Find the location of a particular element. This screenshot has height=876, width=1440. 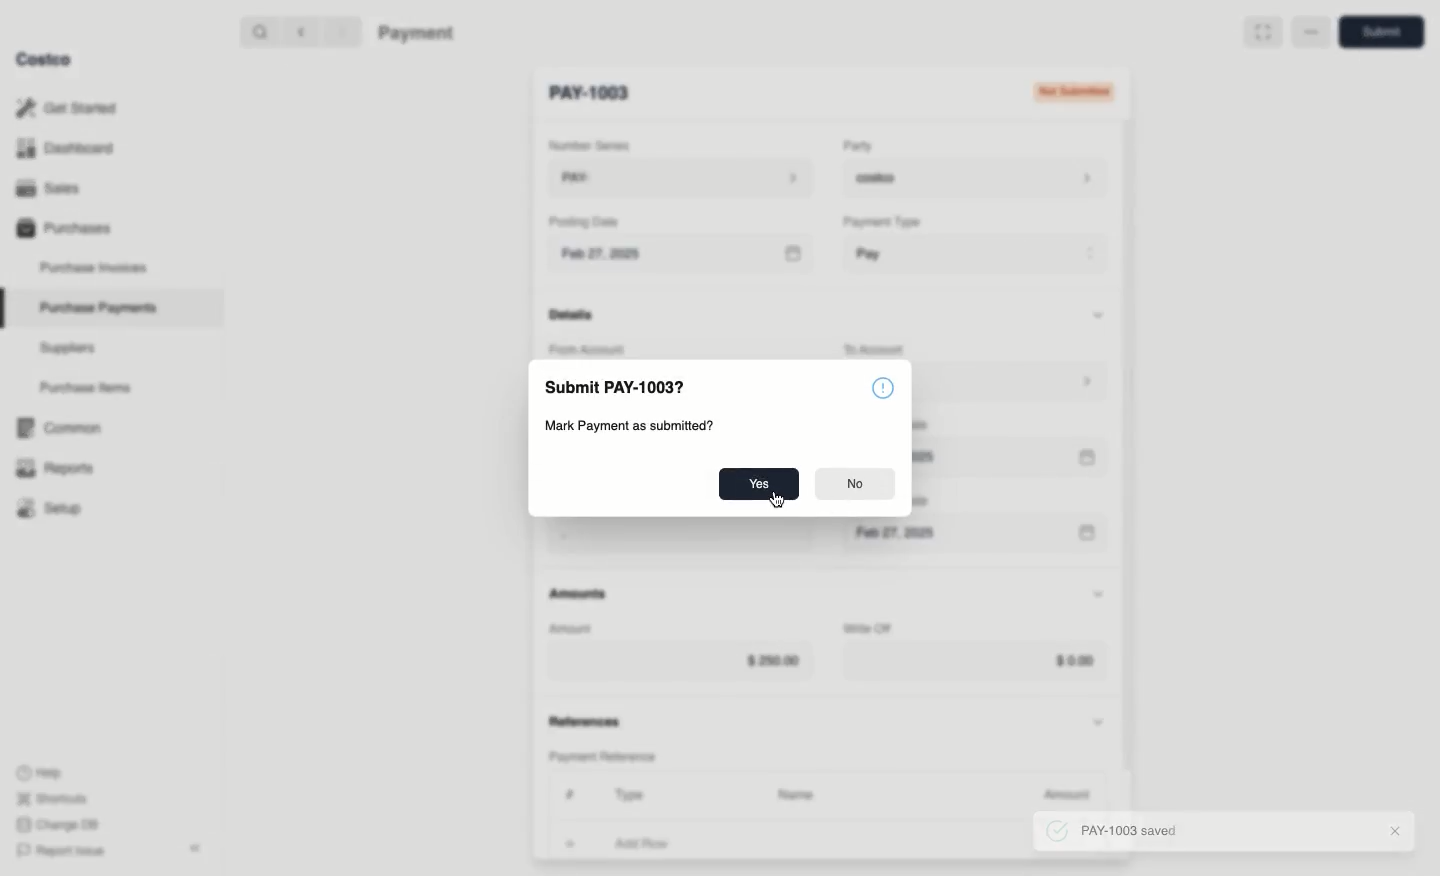

Report Issue is located at coordinates (61, 852).